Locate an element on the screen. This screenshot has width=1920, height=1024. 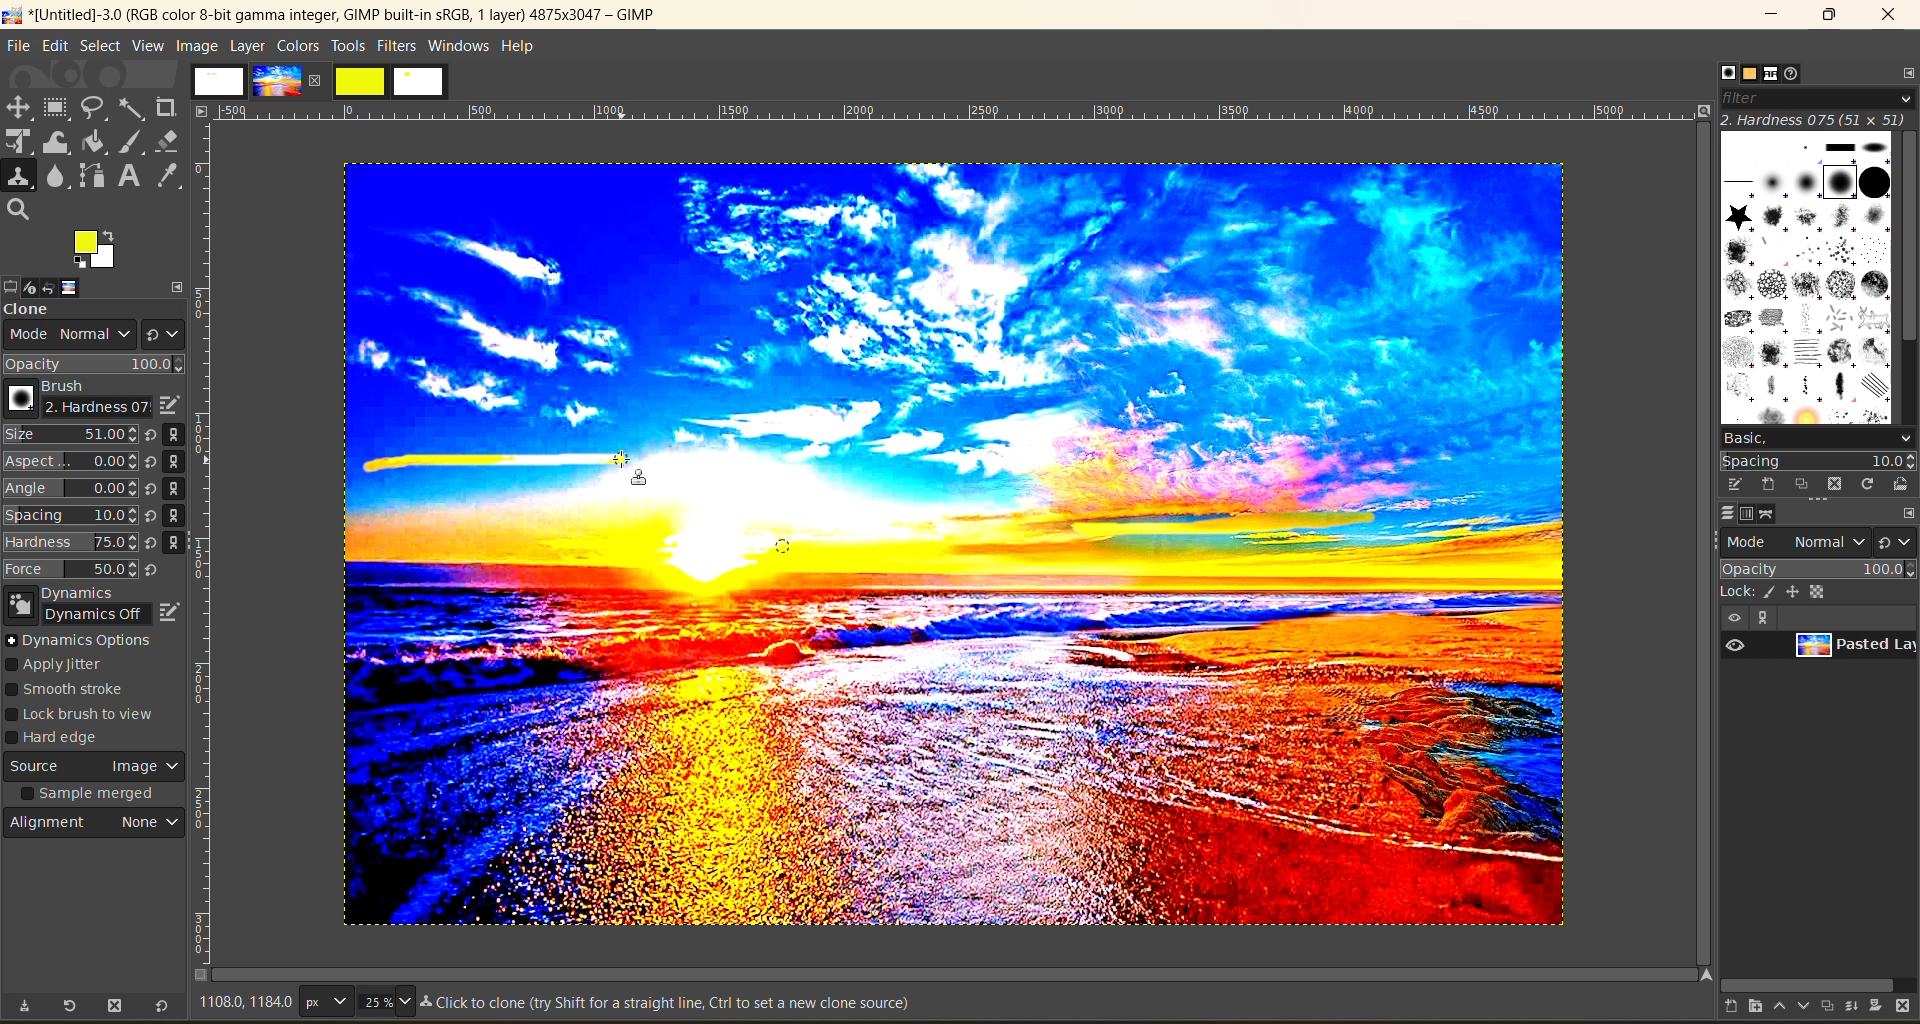
create a layer is located at coordinates (1824, 1007).